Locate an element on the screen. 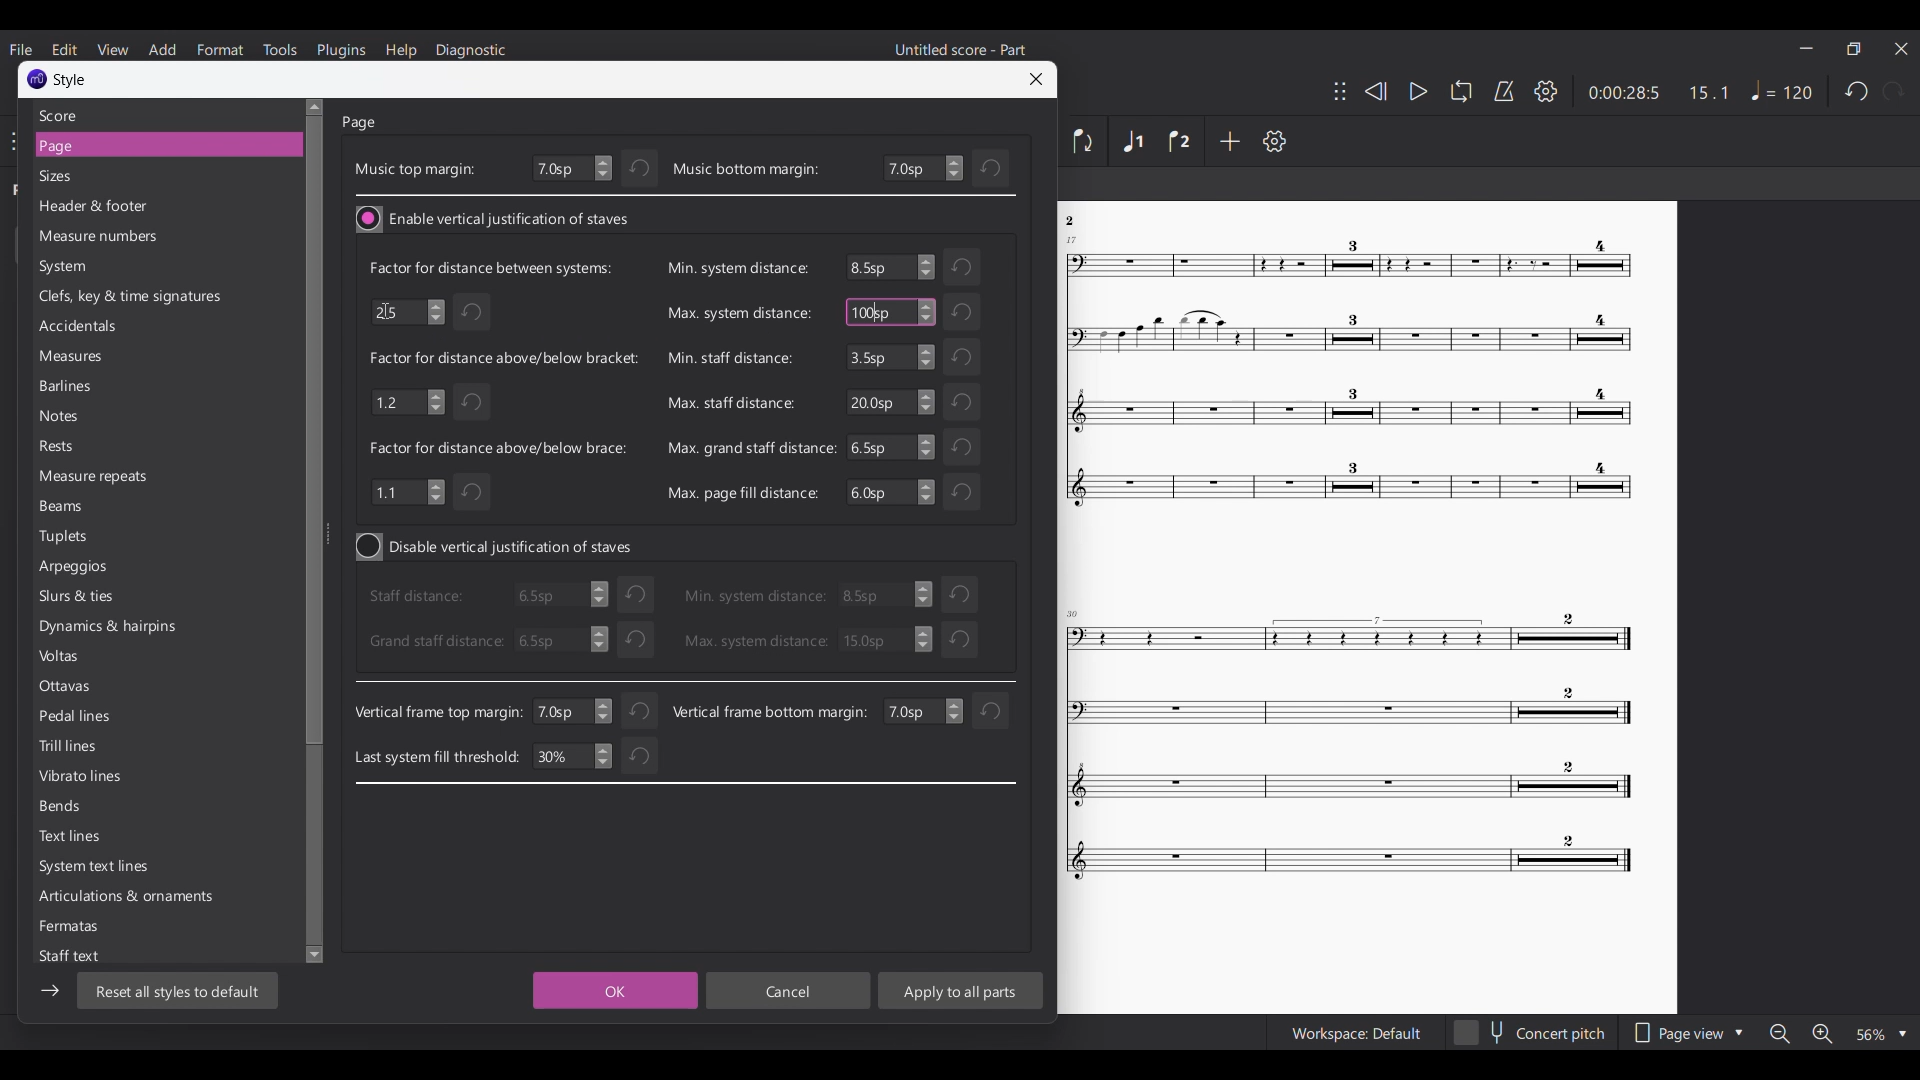   is located at coordinates (968, 445).